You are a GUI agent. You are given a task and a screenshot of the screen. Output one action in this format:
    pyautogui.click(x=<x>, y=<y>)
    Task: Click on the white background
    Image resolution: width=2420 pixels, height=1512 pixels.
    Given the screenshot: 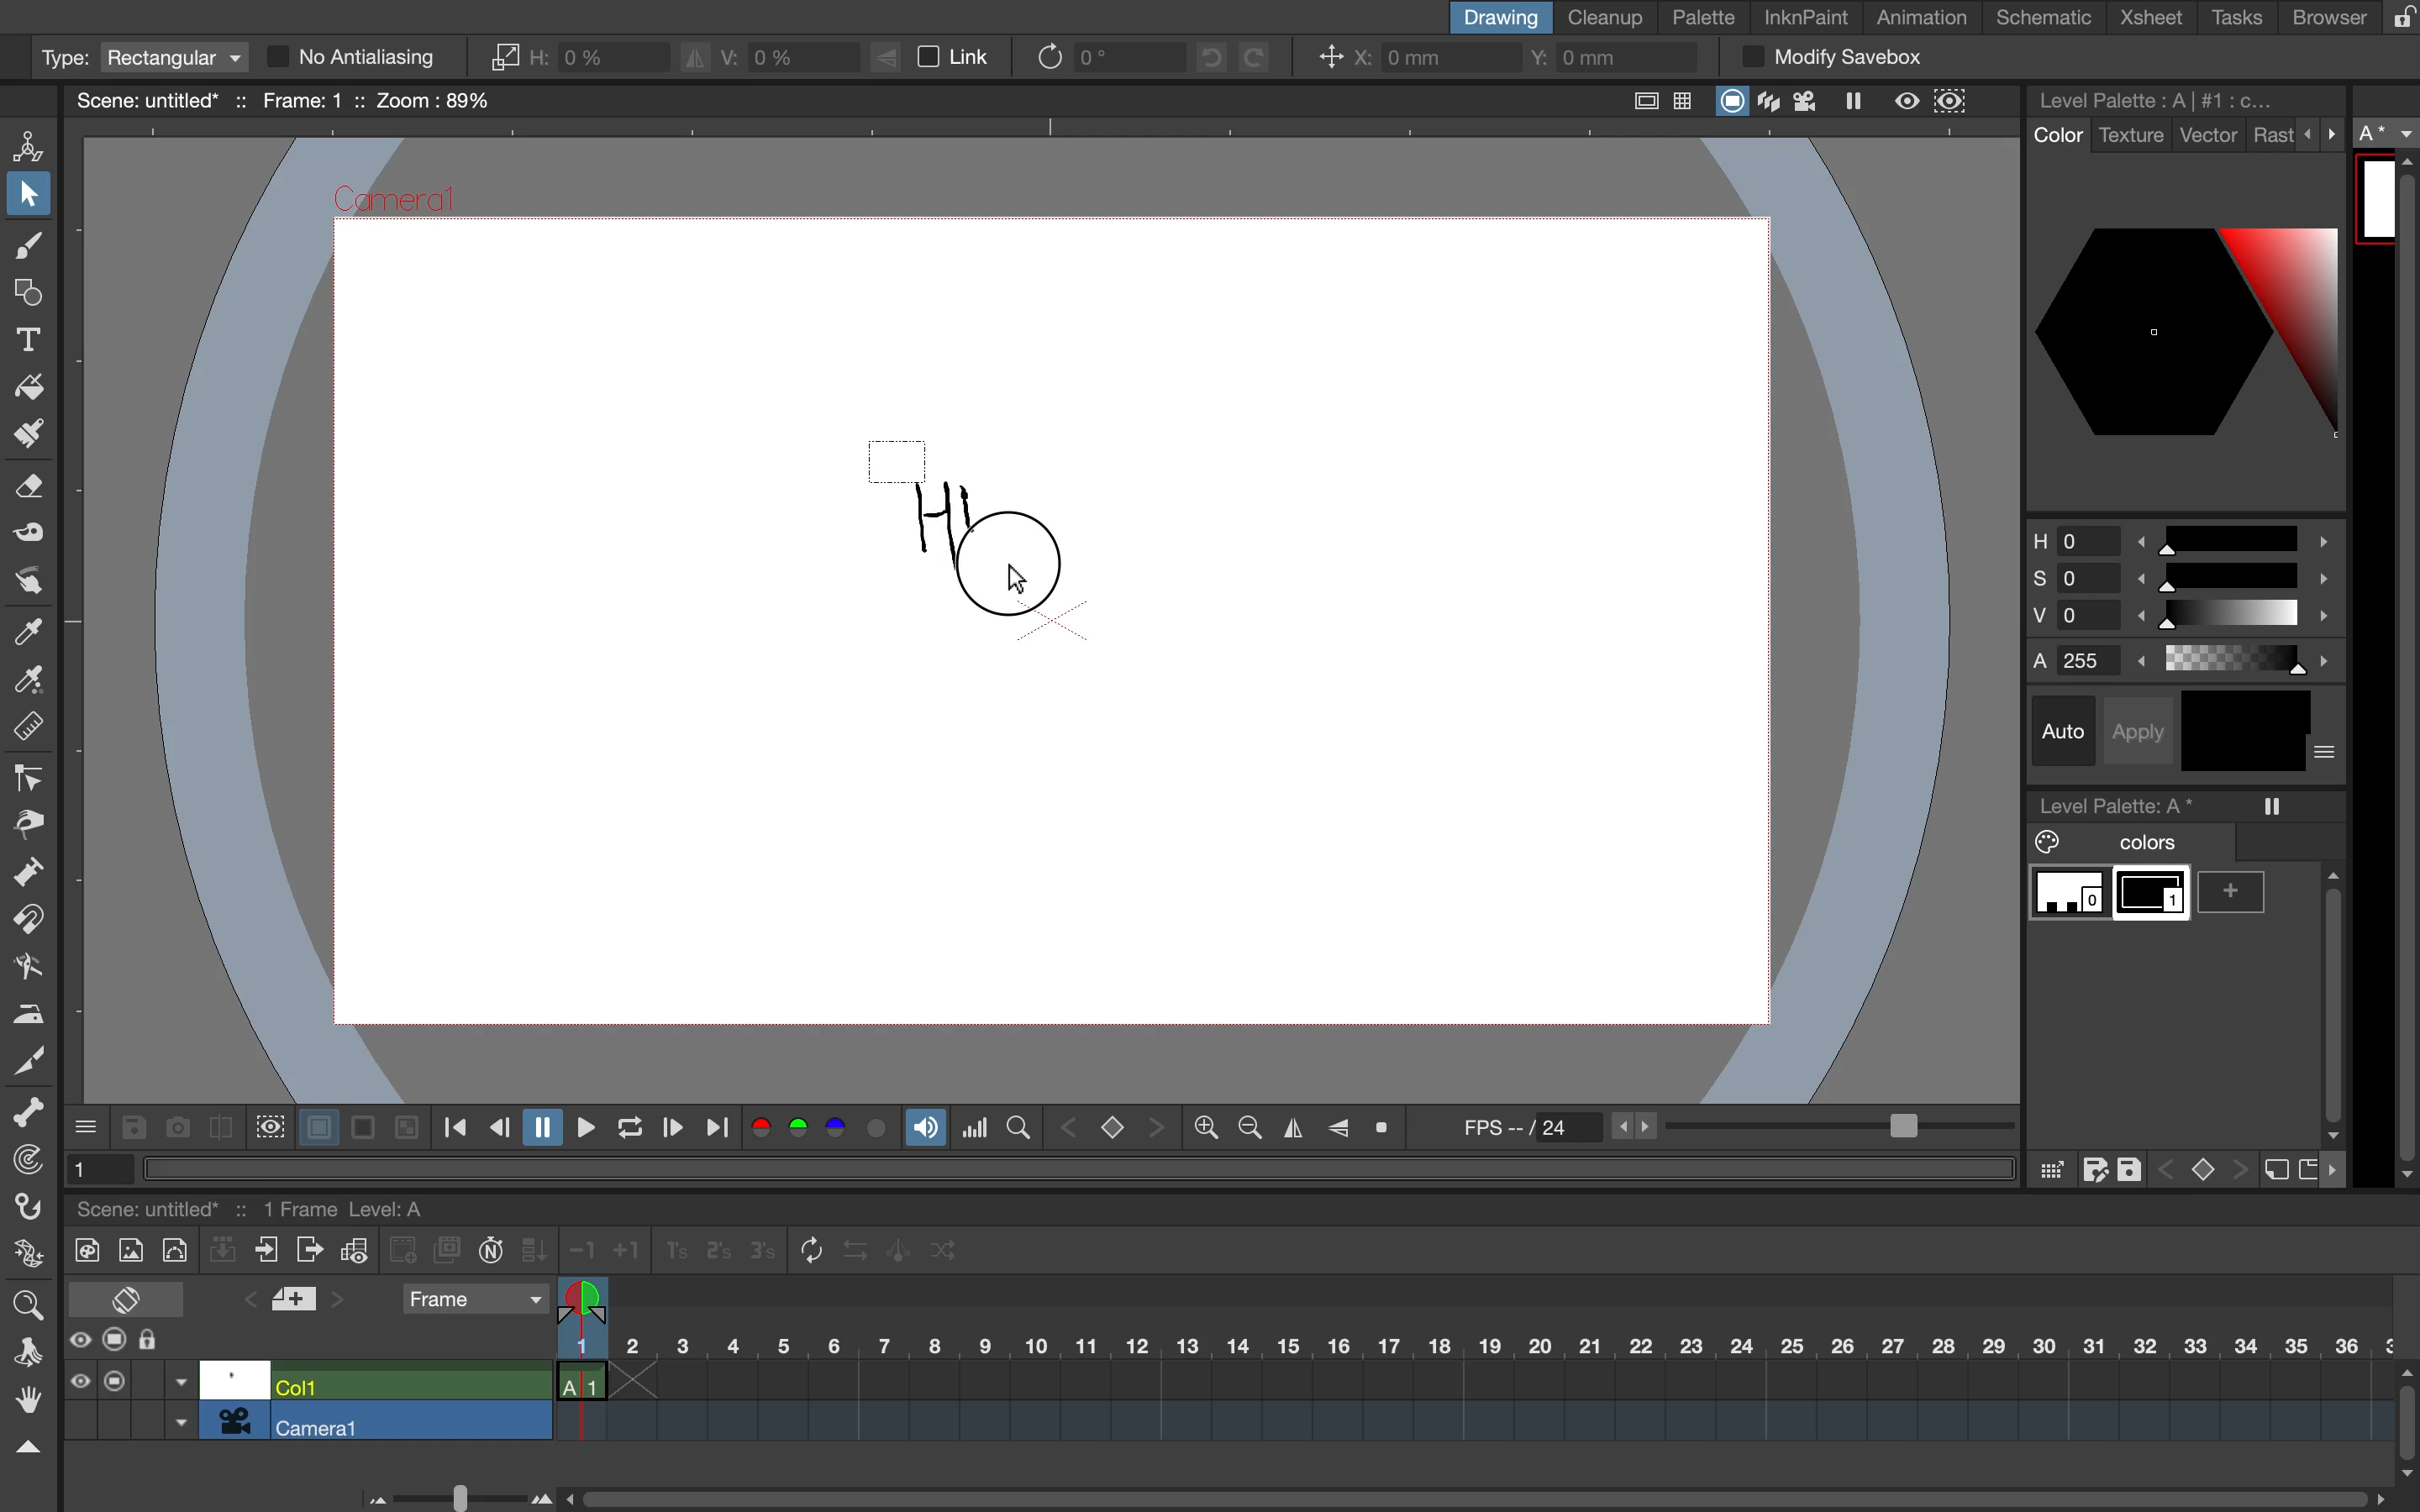 What is the action you would take?
    pyautogui.click(x=315, y=1123)
    